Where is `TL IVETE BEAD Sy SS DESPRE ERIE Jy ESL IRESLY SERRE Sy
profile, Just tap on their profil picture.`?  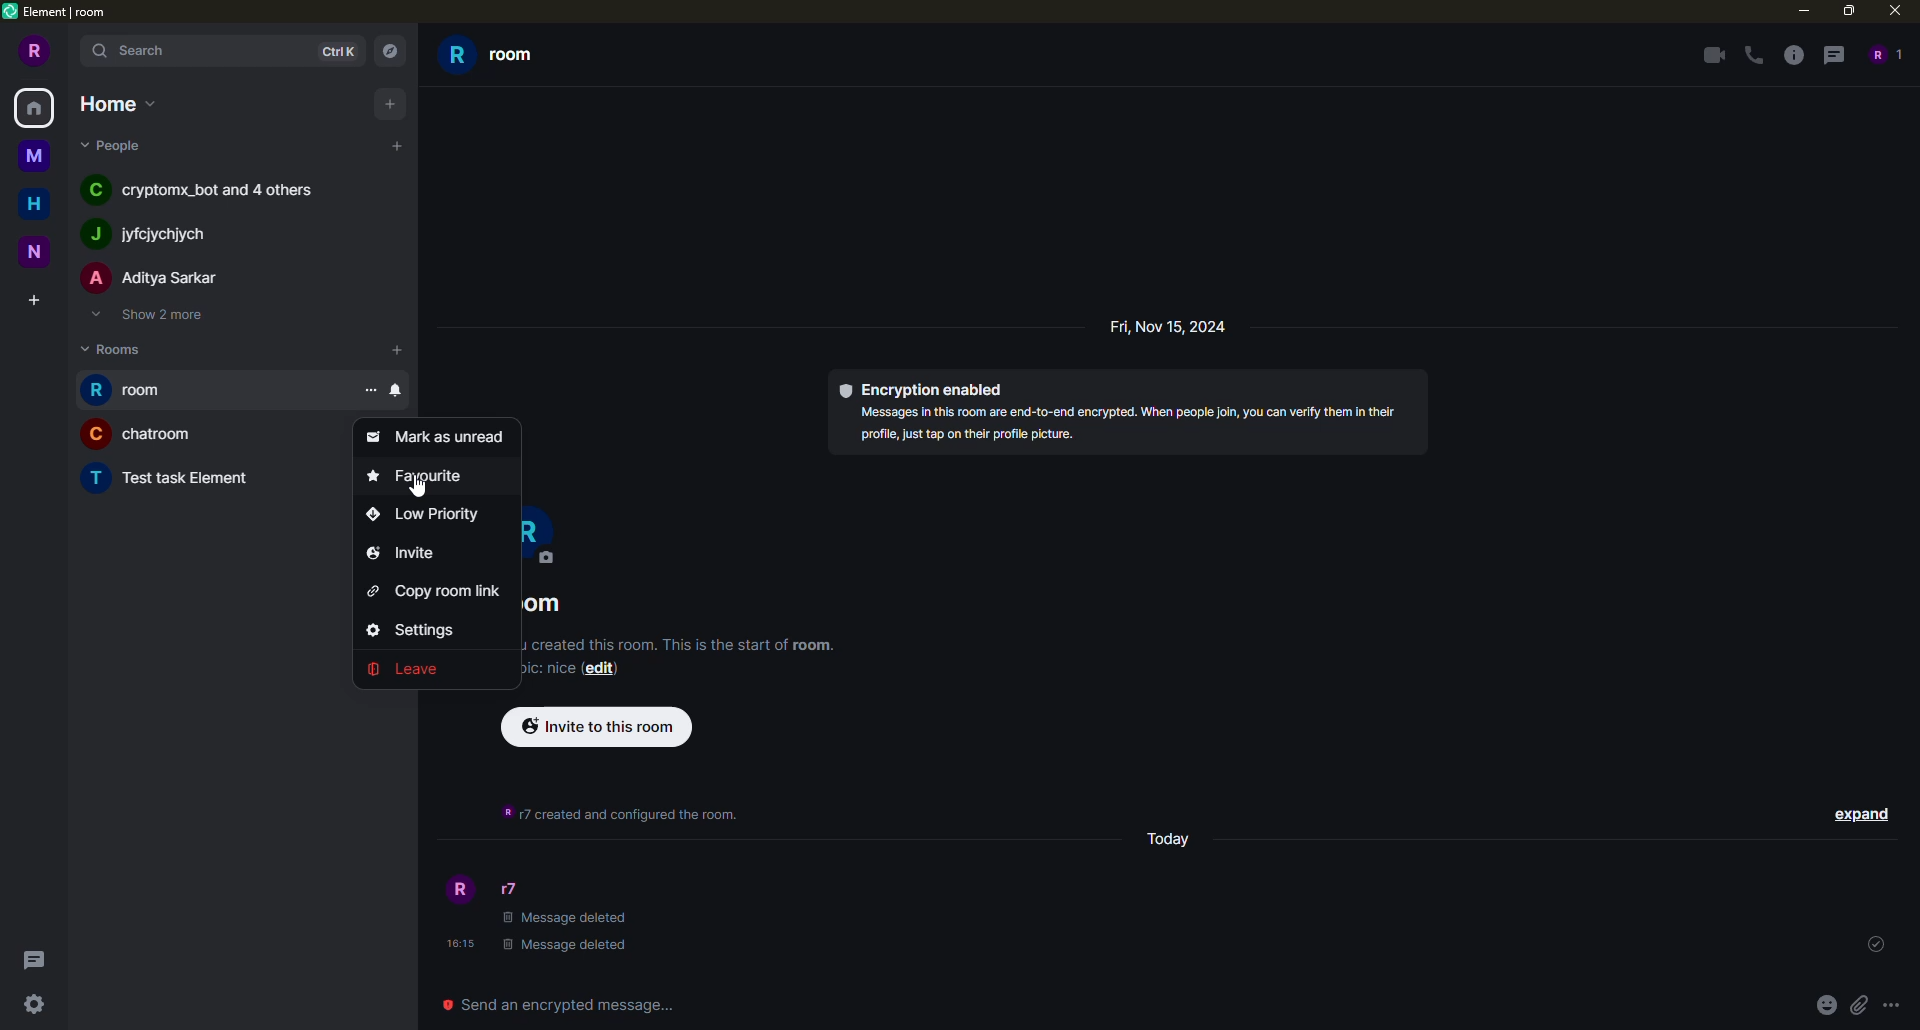 TL IVETE BEAD Sy SS DESPRE ERIE Jy ESL IRESLY SERRE Sy
profile, Just tap on their profil picture. is located at coordinates (1119, 429).